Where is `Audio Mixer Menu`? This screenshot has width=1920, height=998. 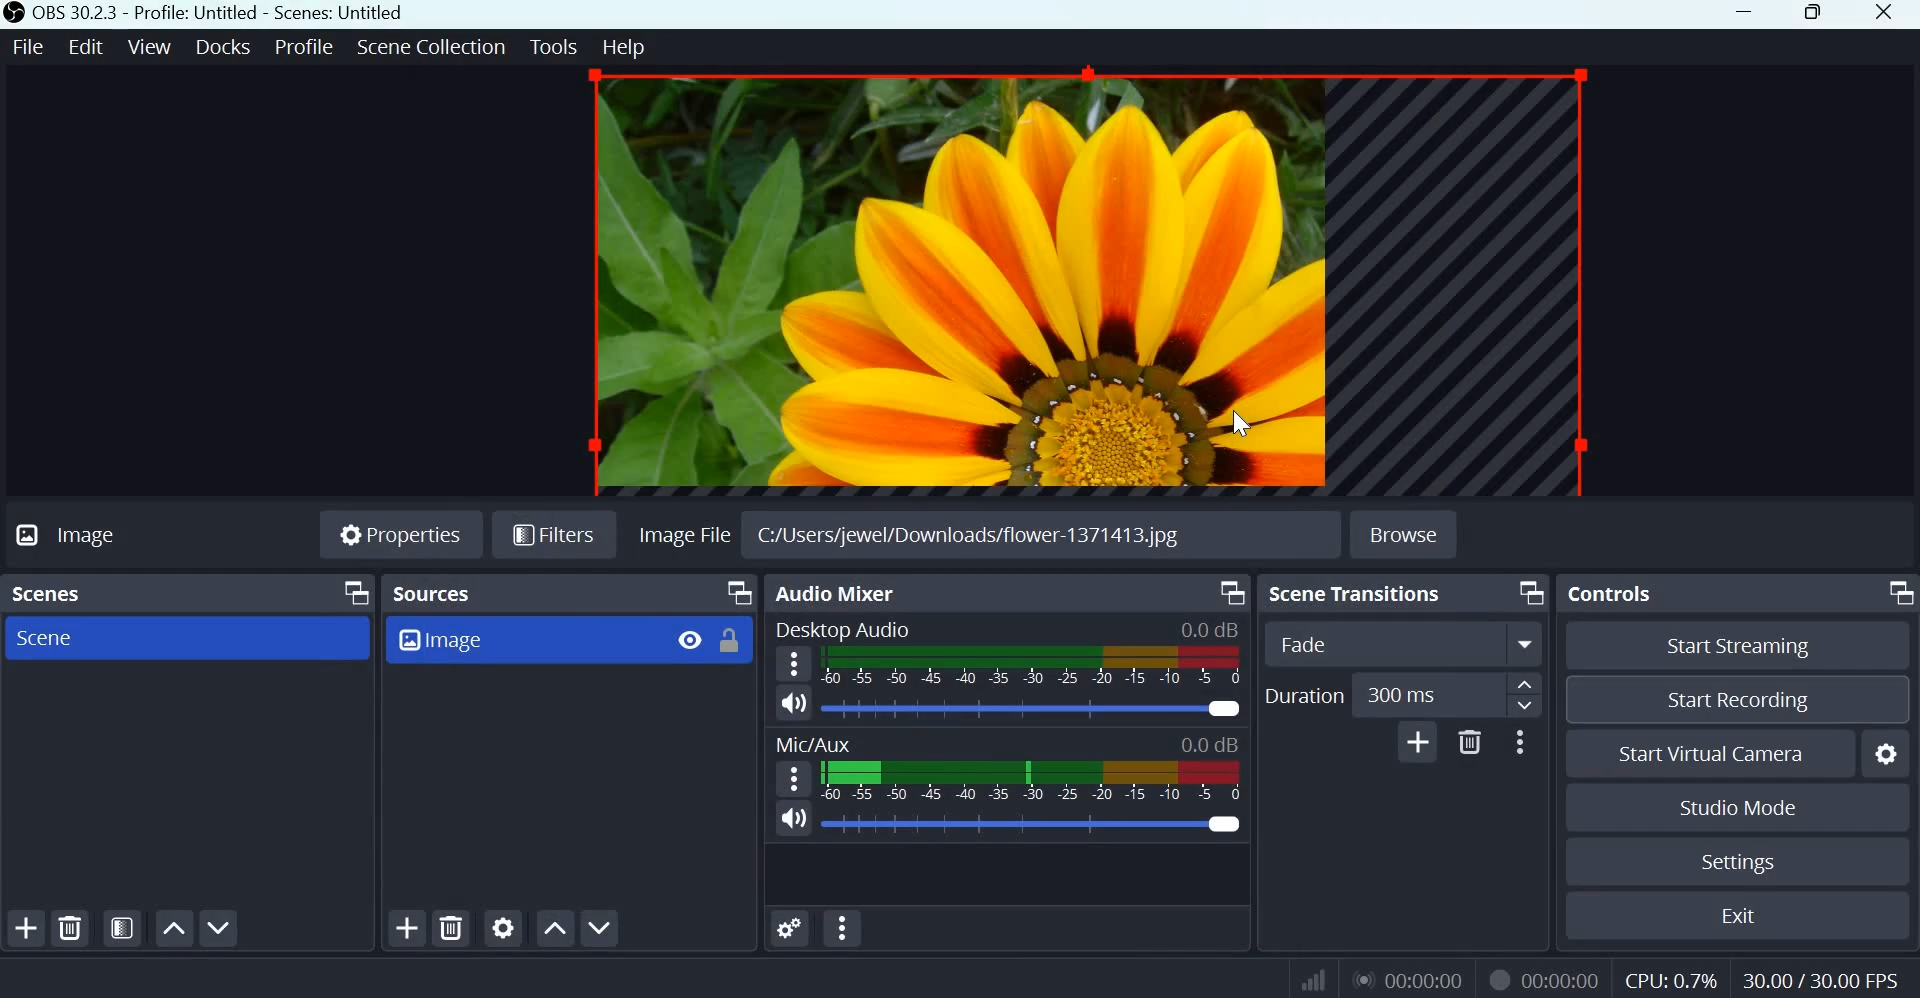 Audio Mixer Menu is located at coordinates (844, 929).